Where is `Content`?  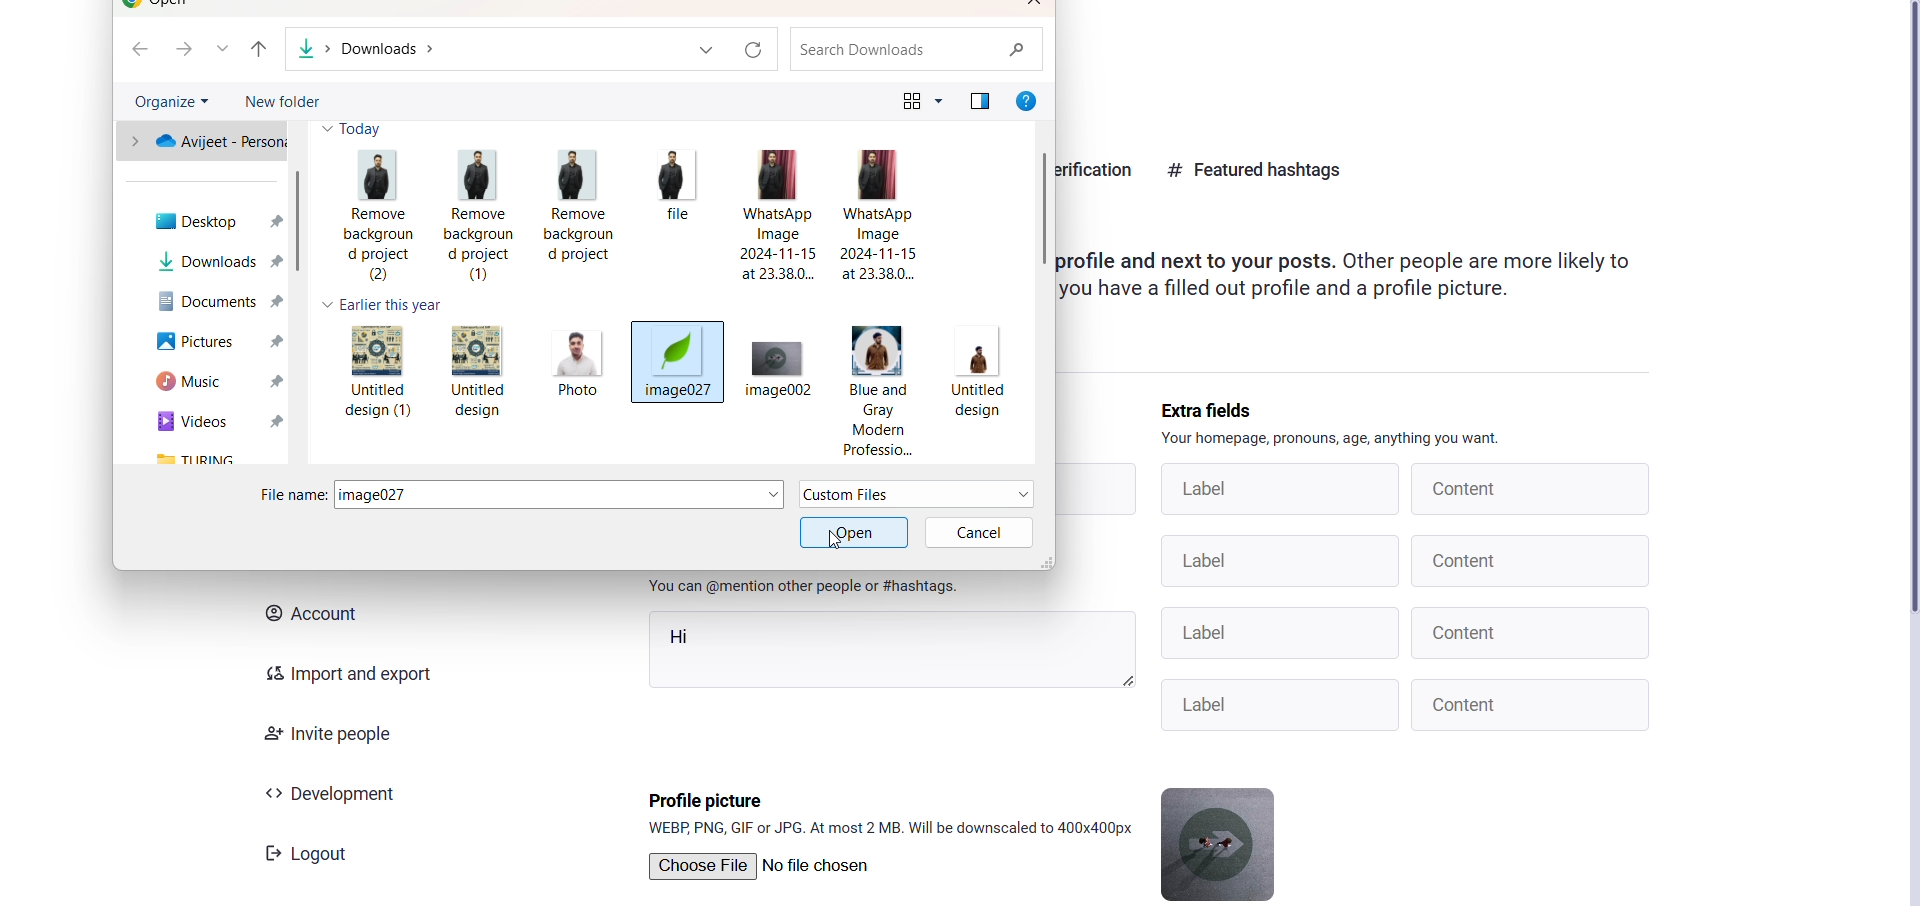
Content is located at coordinates (1533, 632).